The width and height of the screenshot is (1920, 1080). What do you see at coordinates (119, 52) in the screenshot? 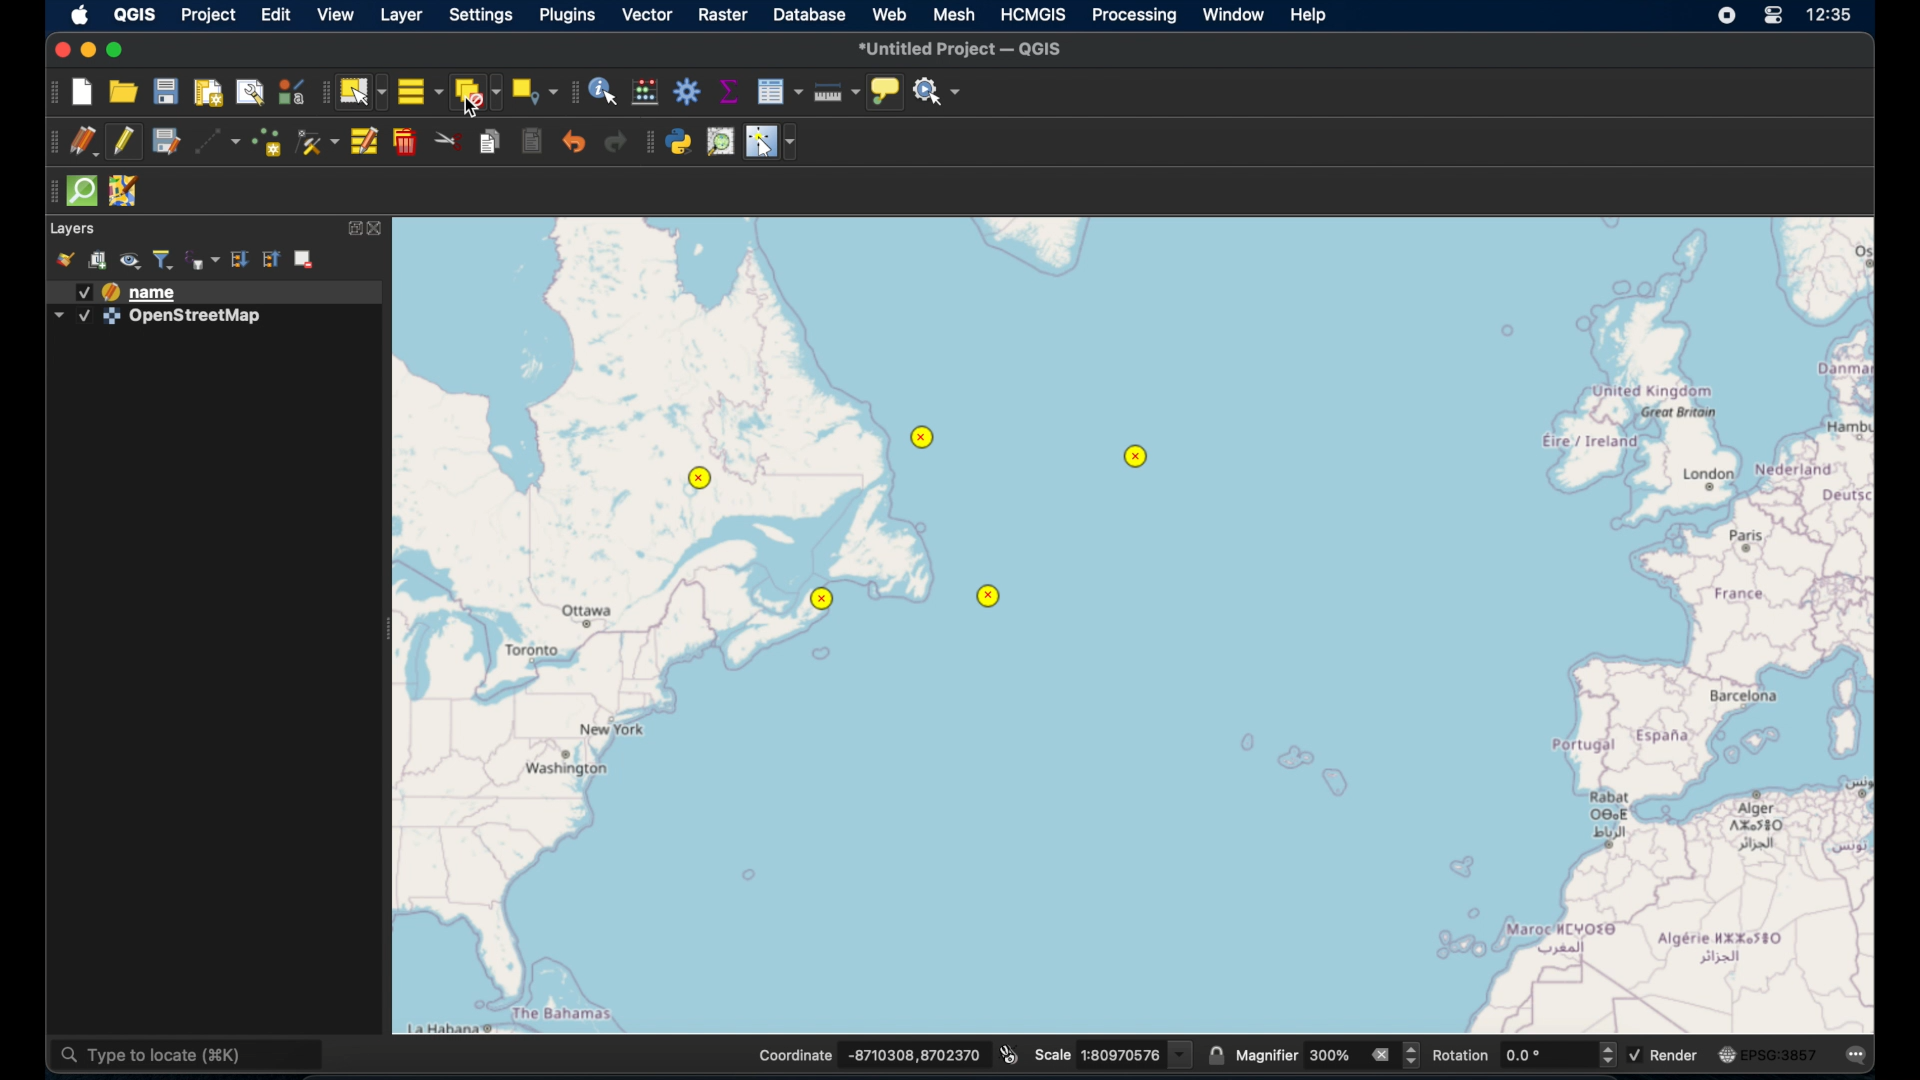
I see `maximize` at bounding box center [119, 52].